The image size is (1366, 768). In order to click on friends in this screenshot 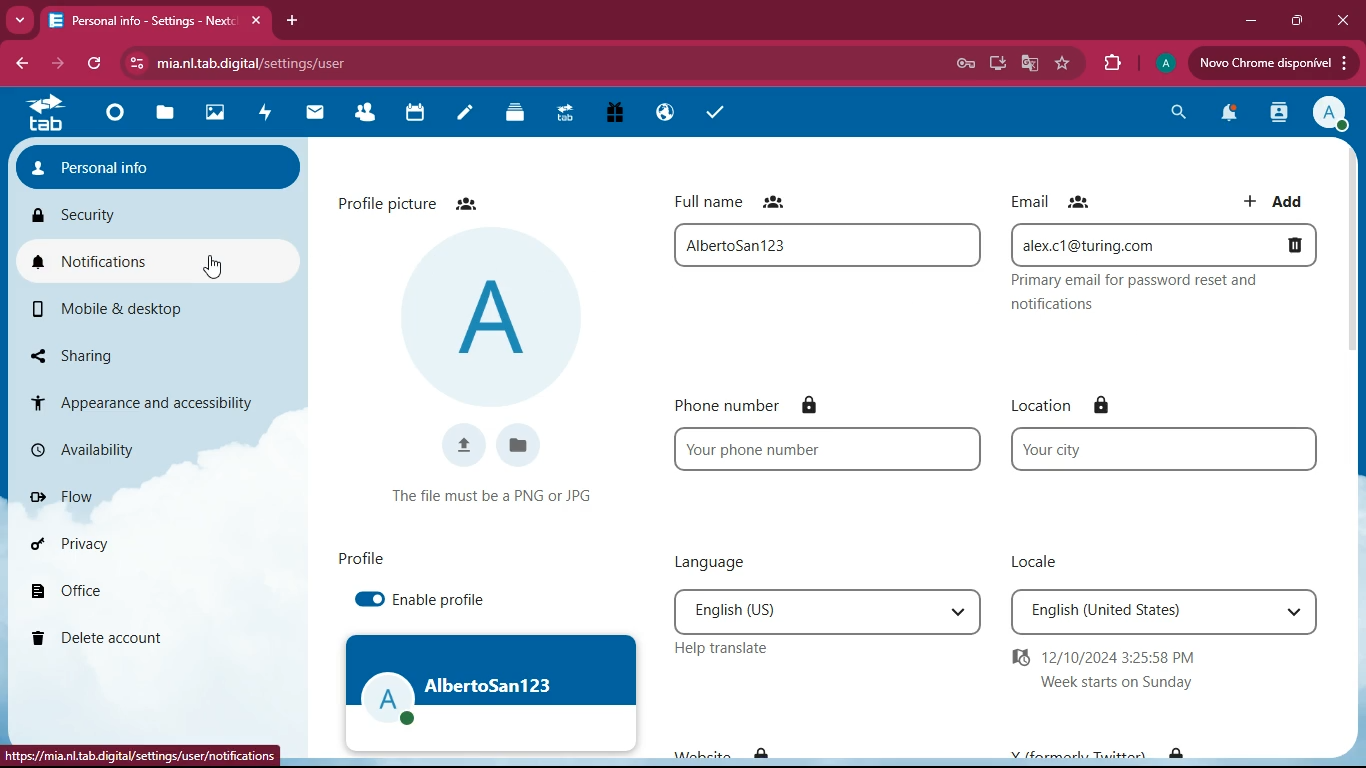, I will do `click(371, 114)`.